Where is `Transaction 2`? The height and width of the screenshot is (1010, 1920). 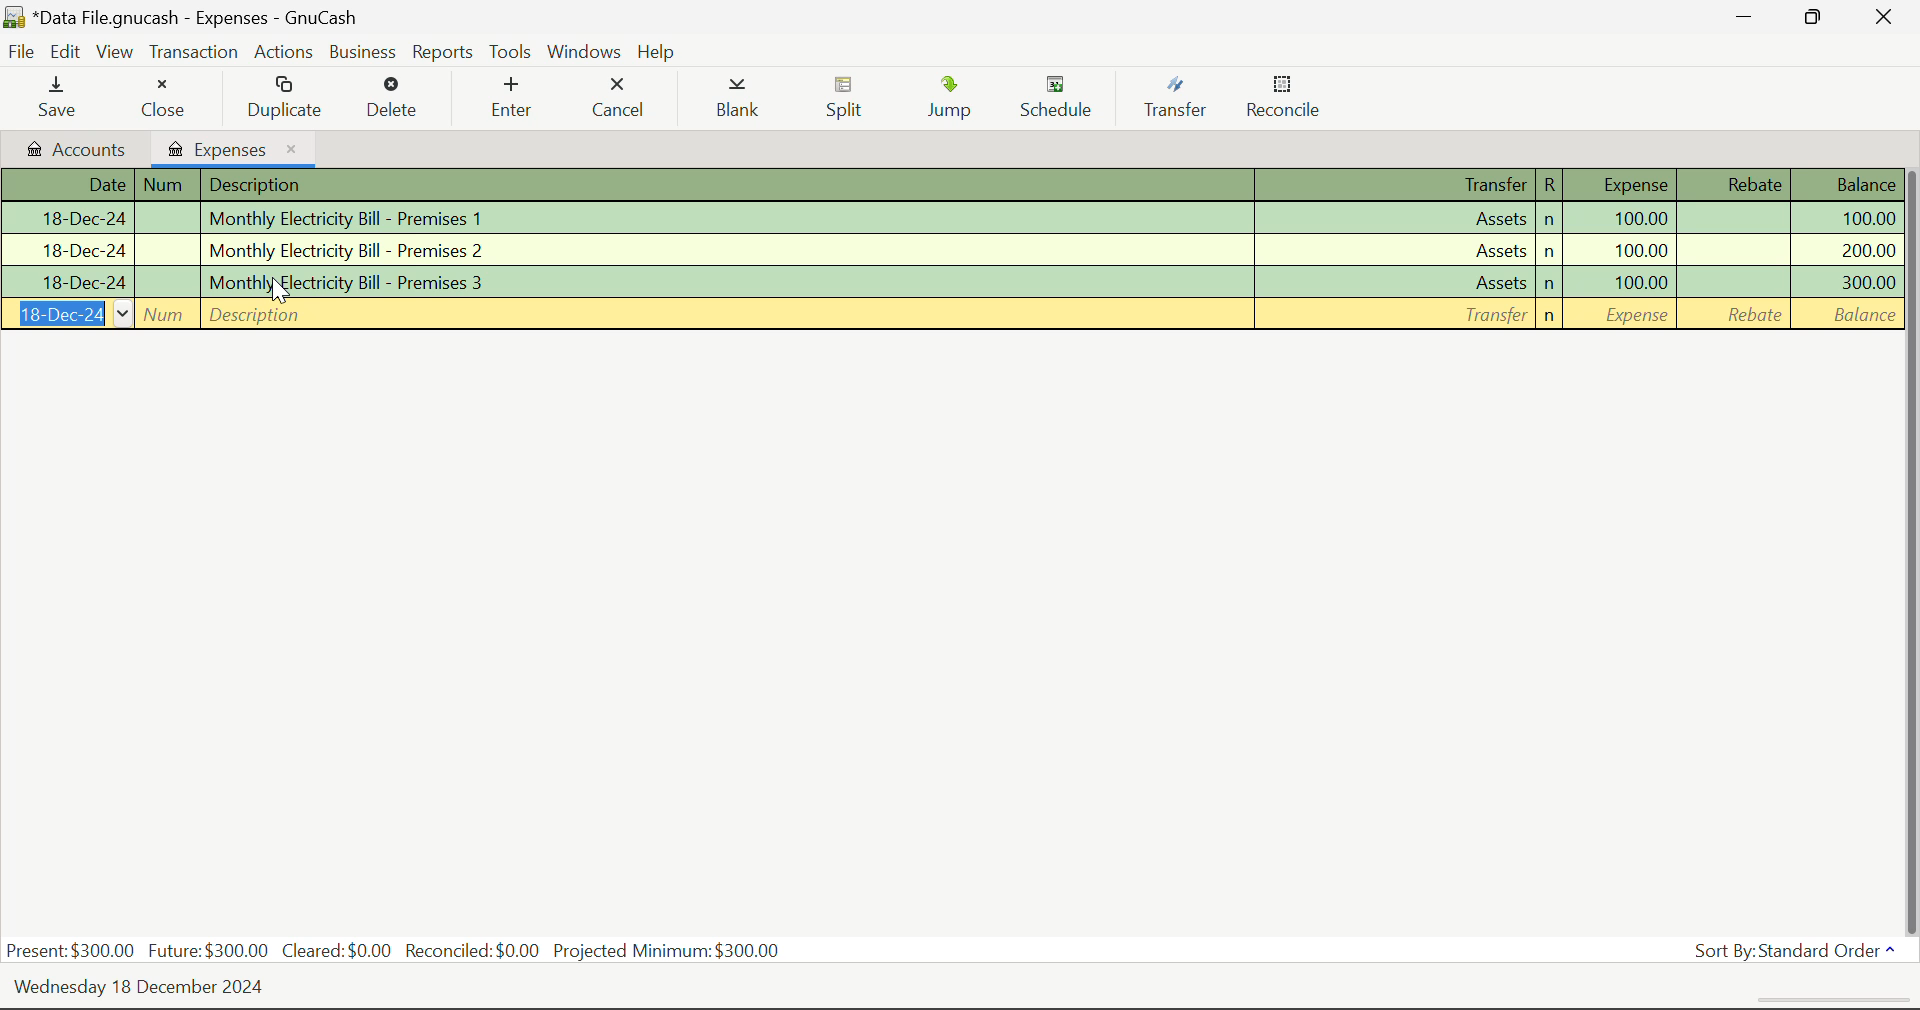 Transaction 2 is located at coordinates (953, 248).